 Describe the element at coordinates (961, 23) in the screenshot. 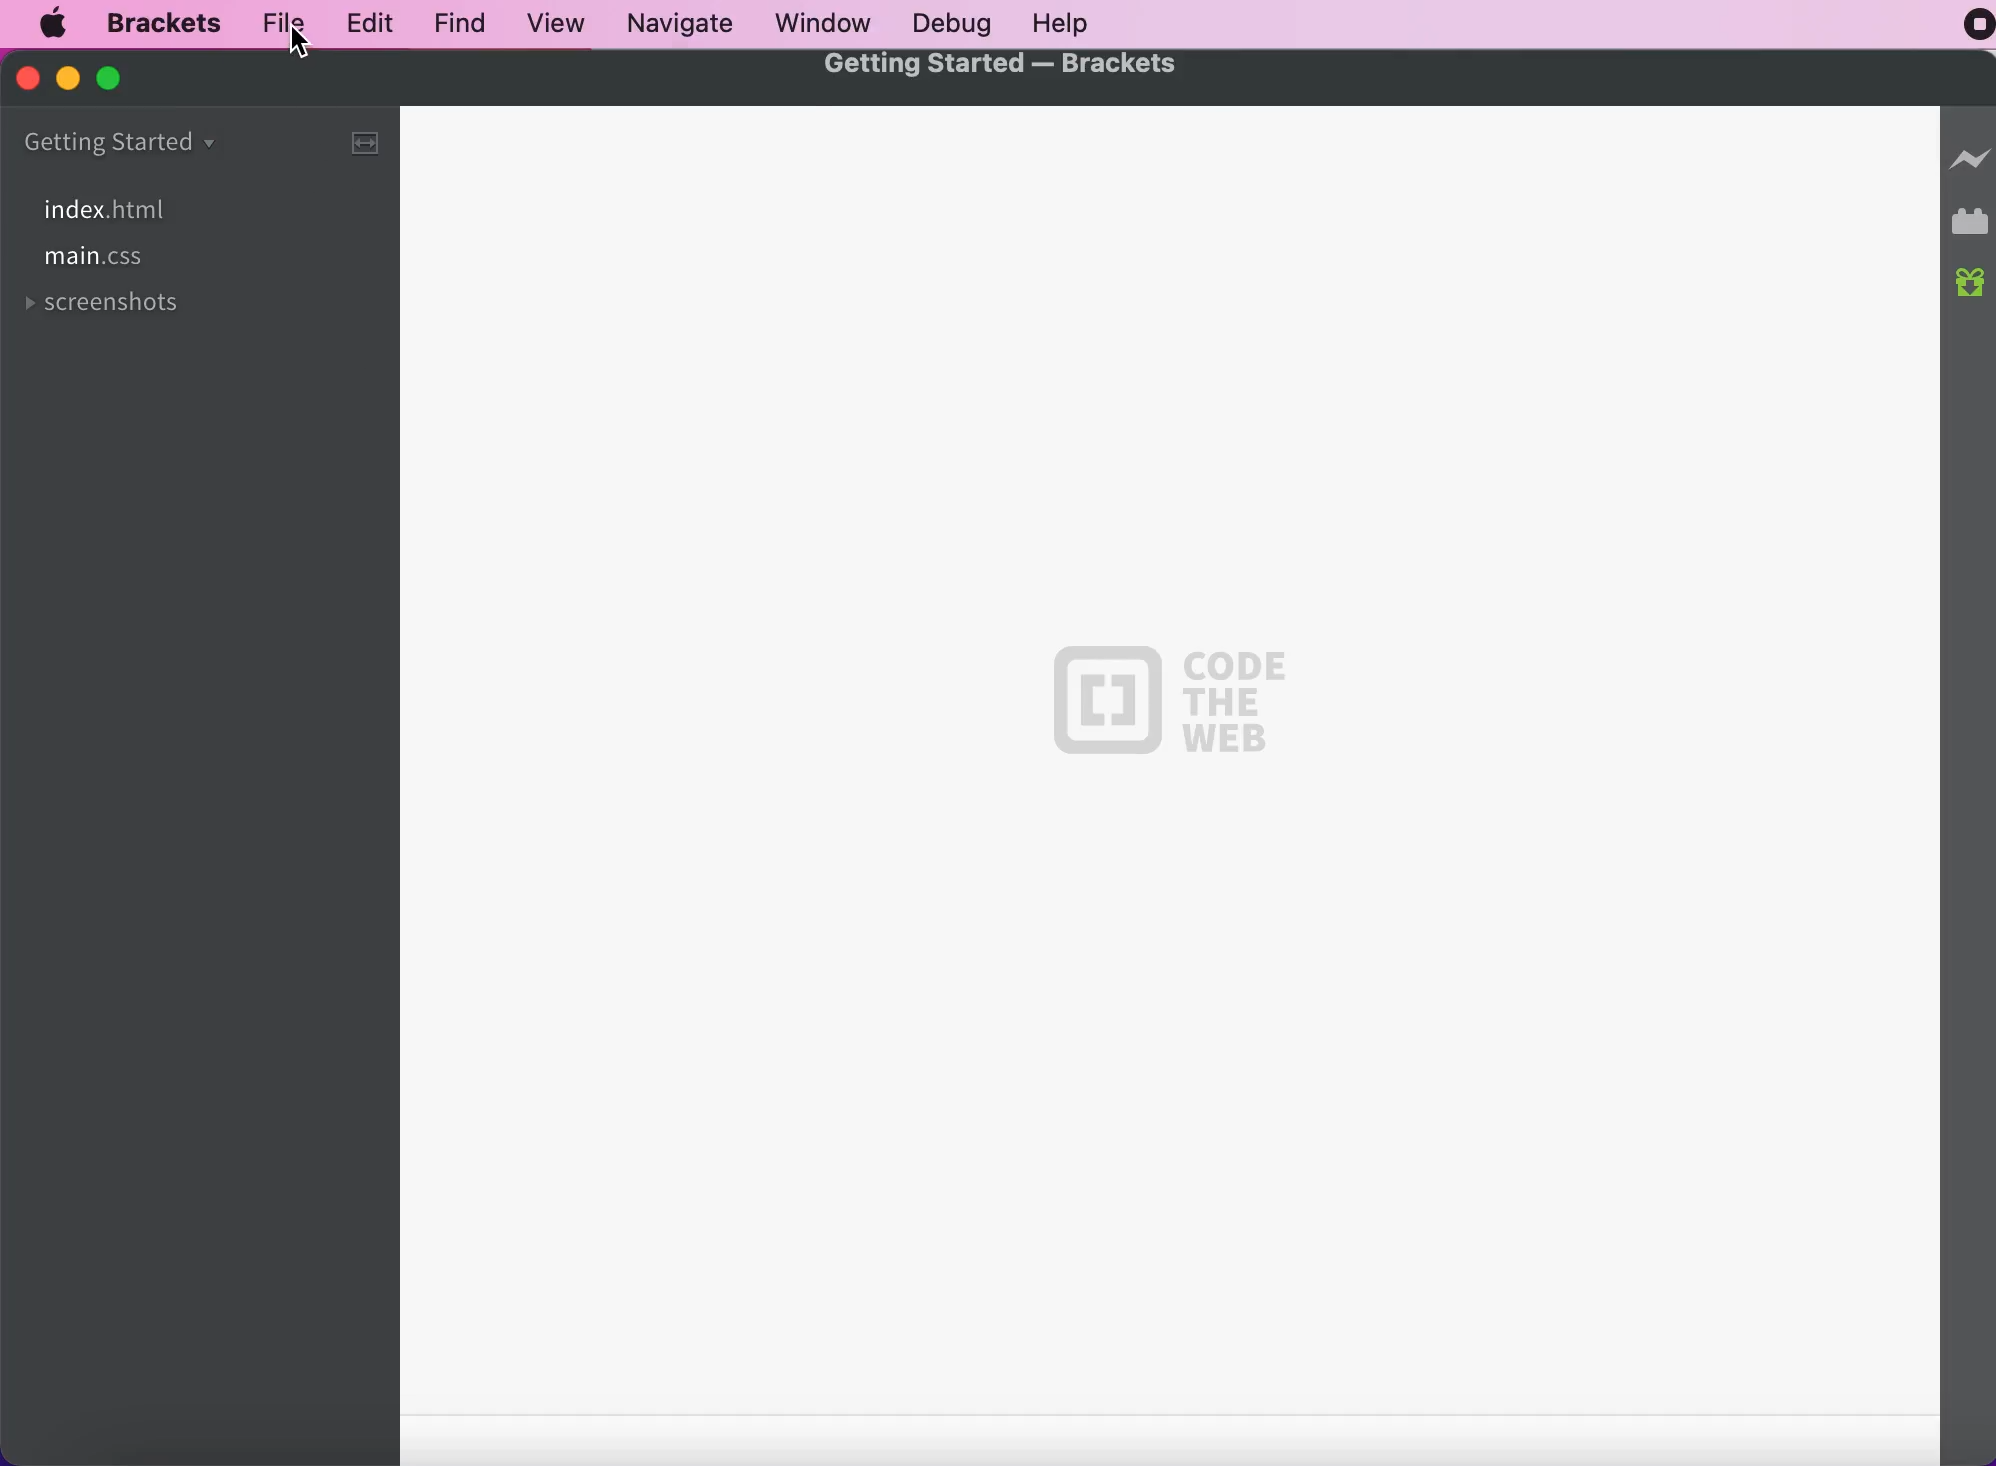

I see `debug` at that location.